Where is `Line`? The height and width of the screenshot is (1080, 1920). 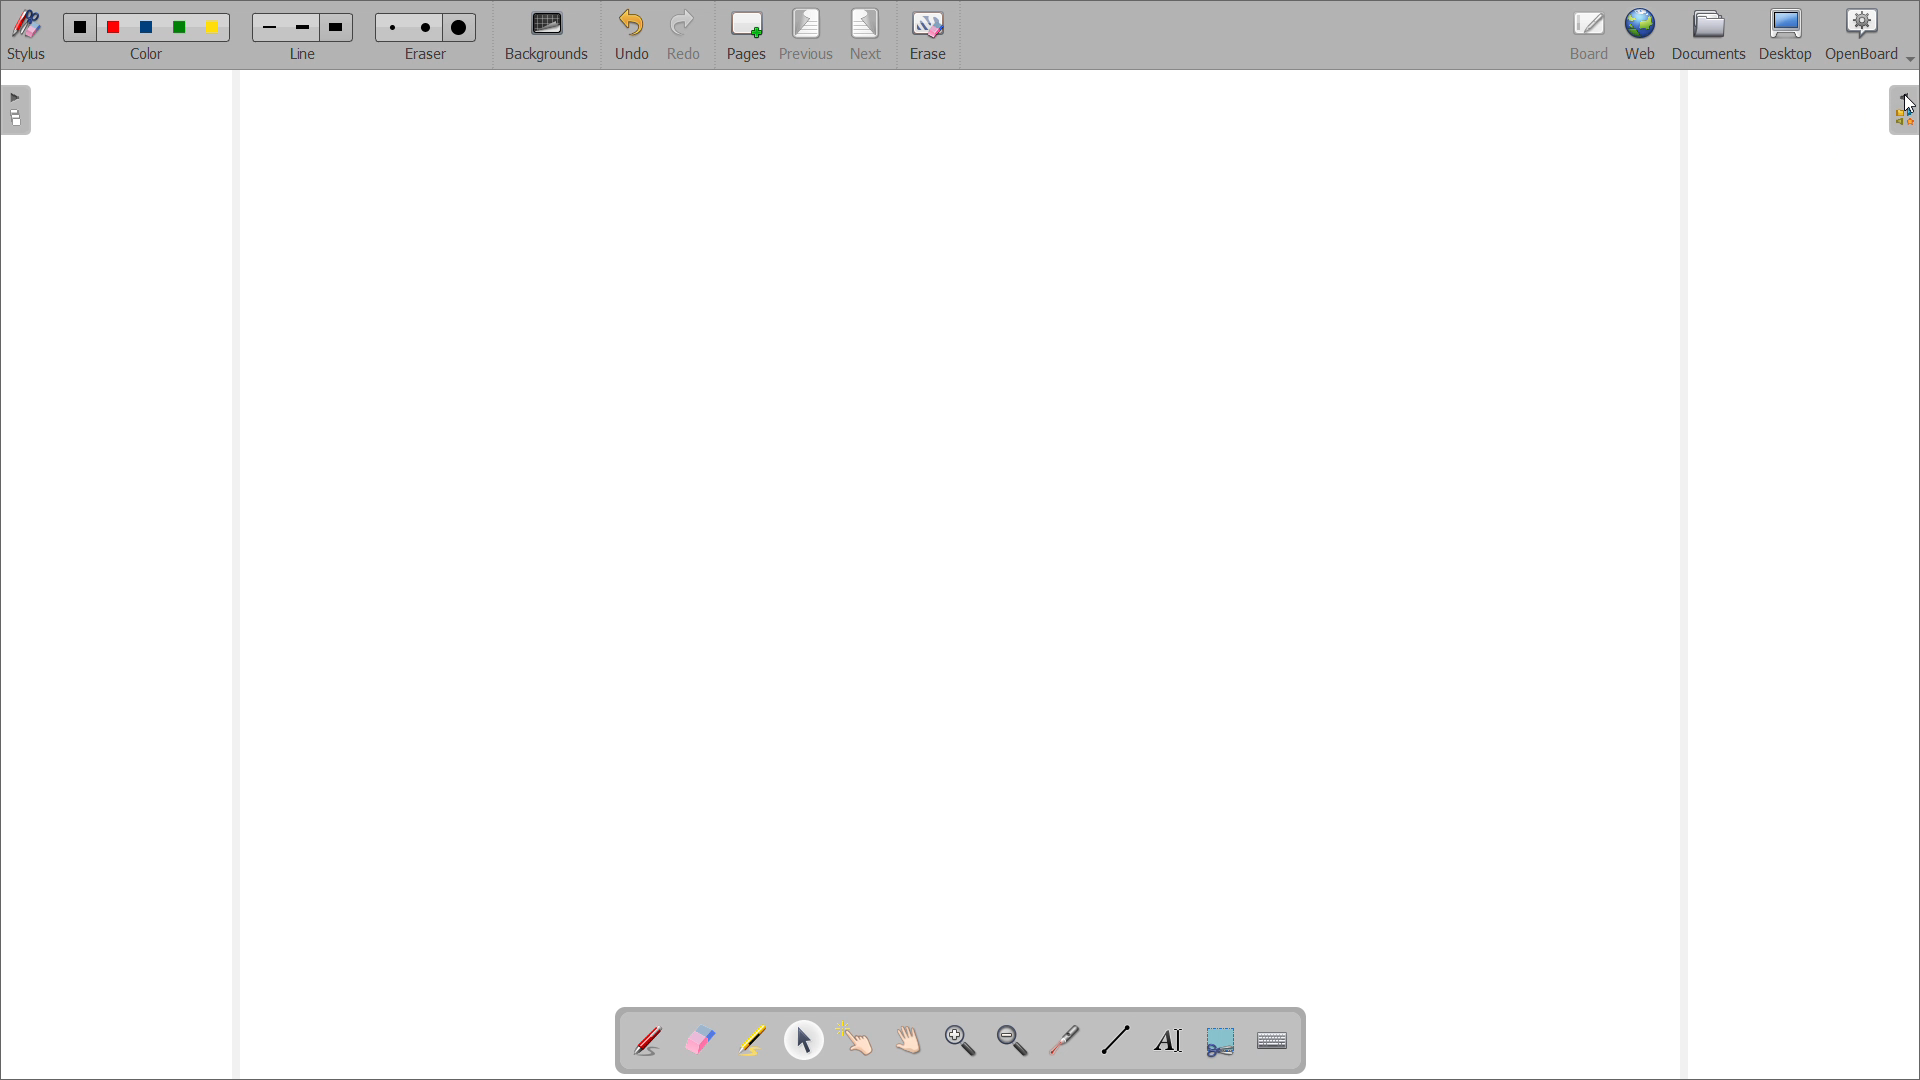
Line is located at coordinates (304, 54).